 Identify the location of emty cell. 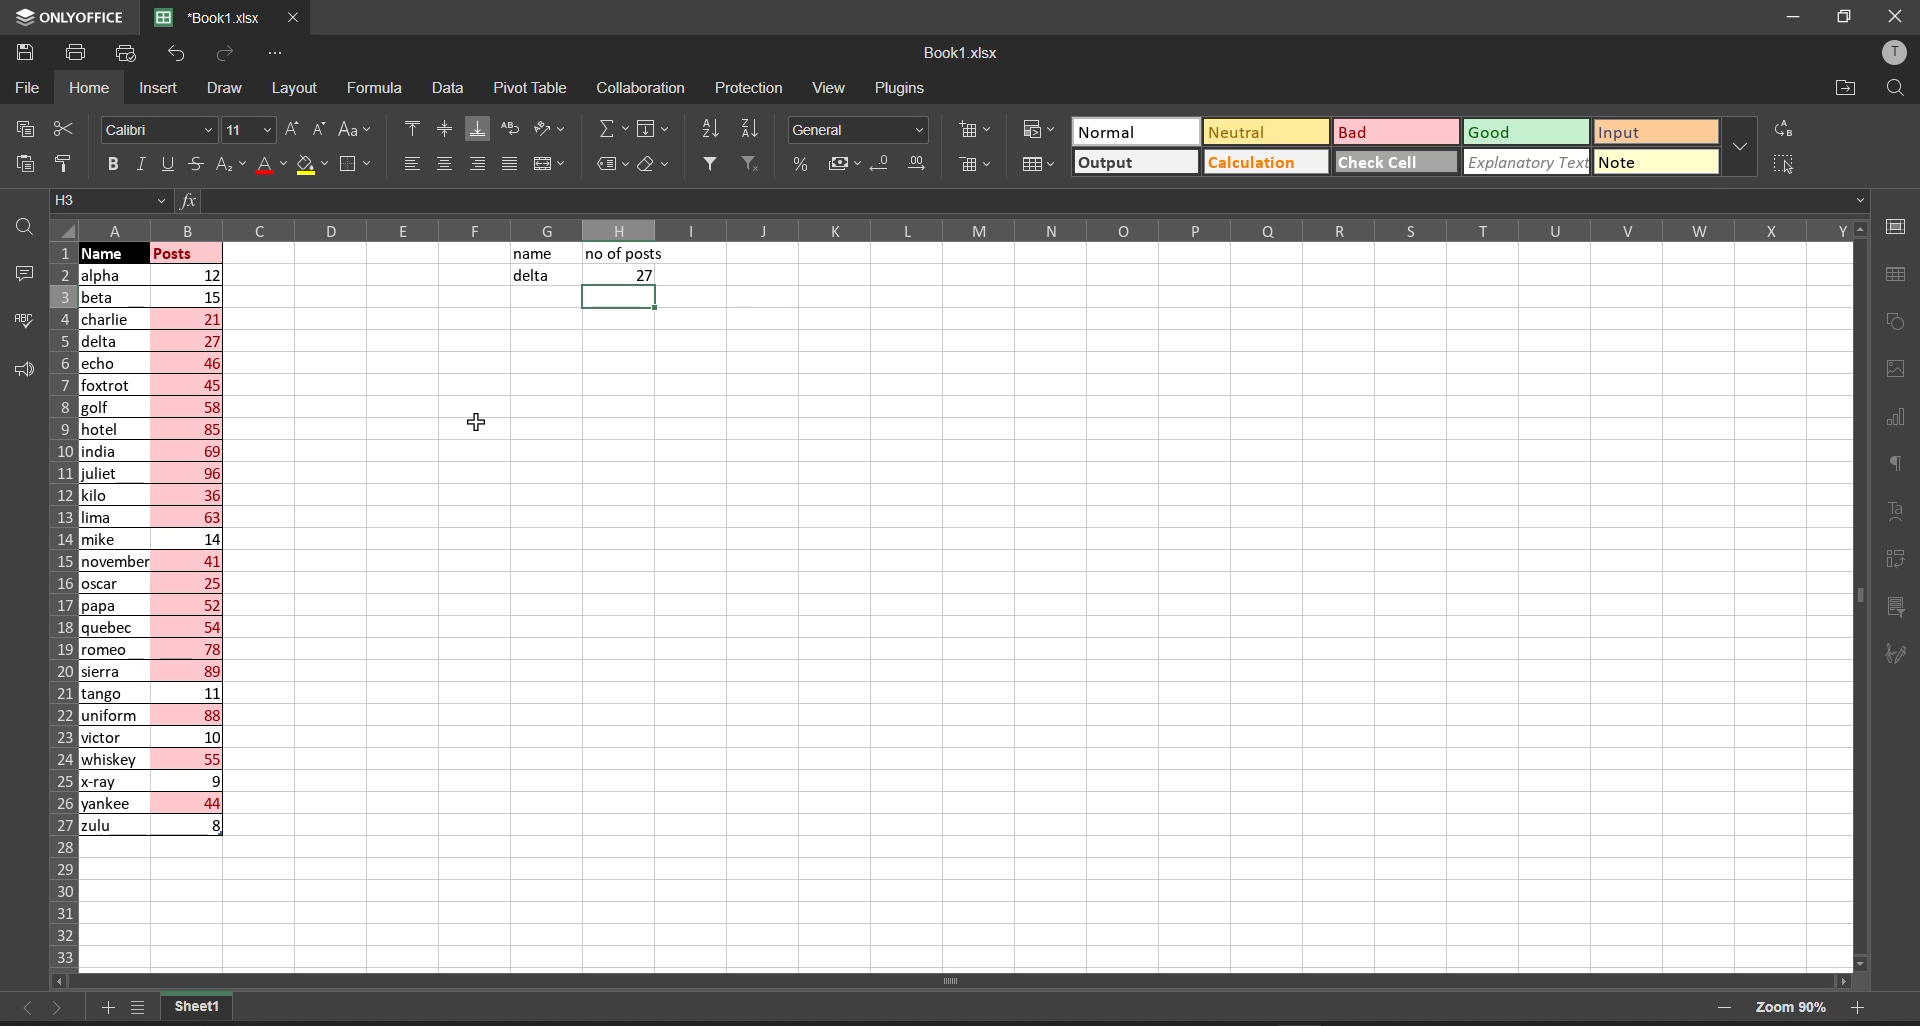
(1040, 635).